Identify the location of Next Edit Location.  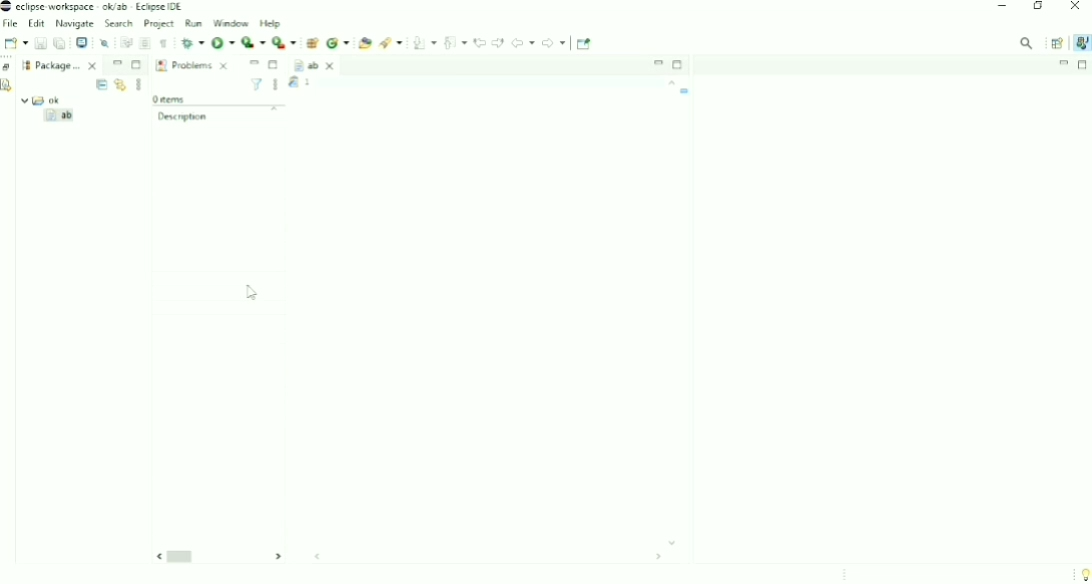
(498, 42).